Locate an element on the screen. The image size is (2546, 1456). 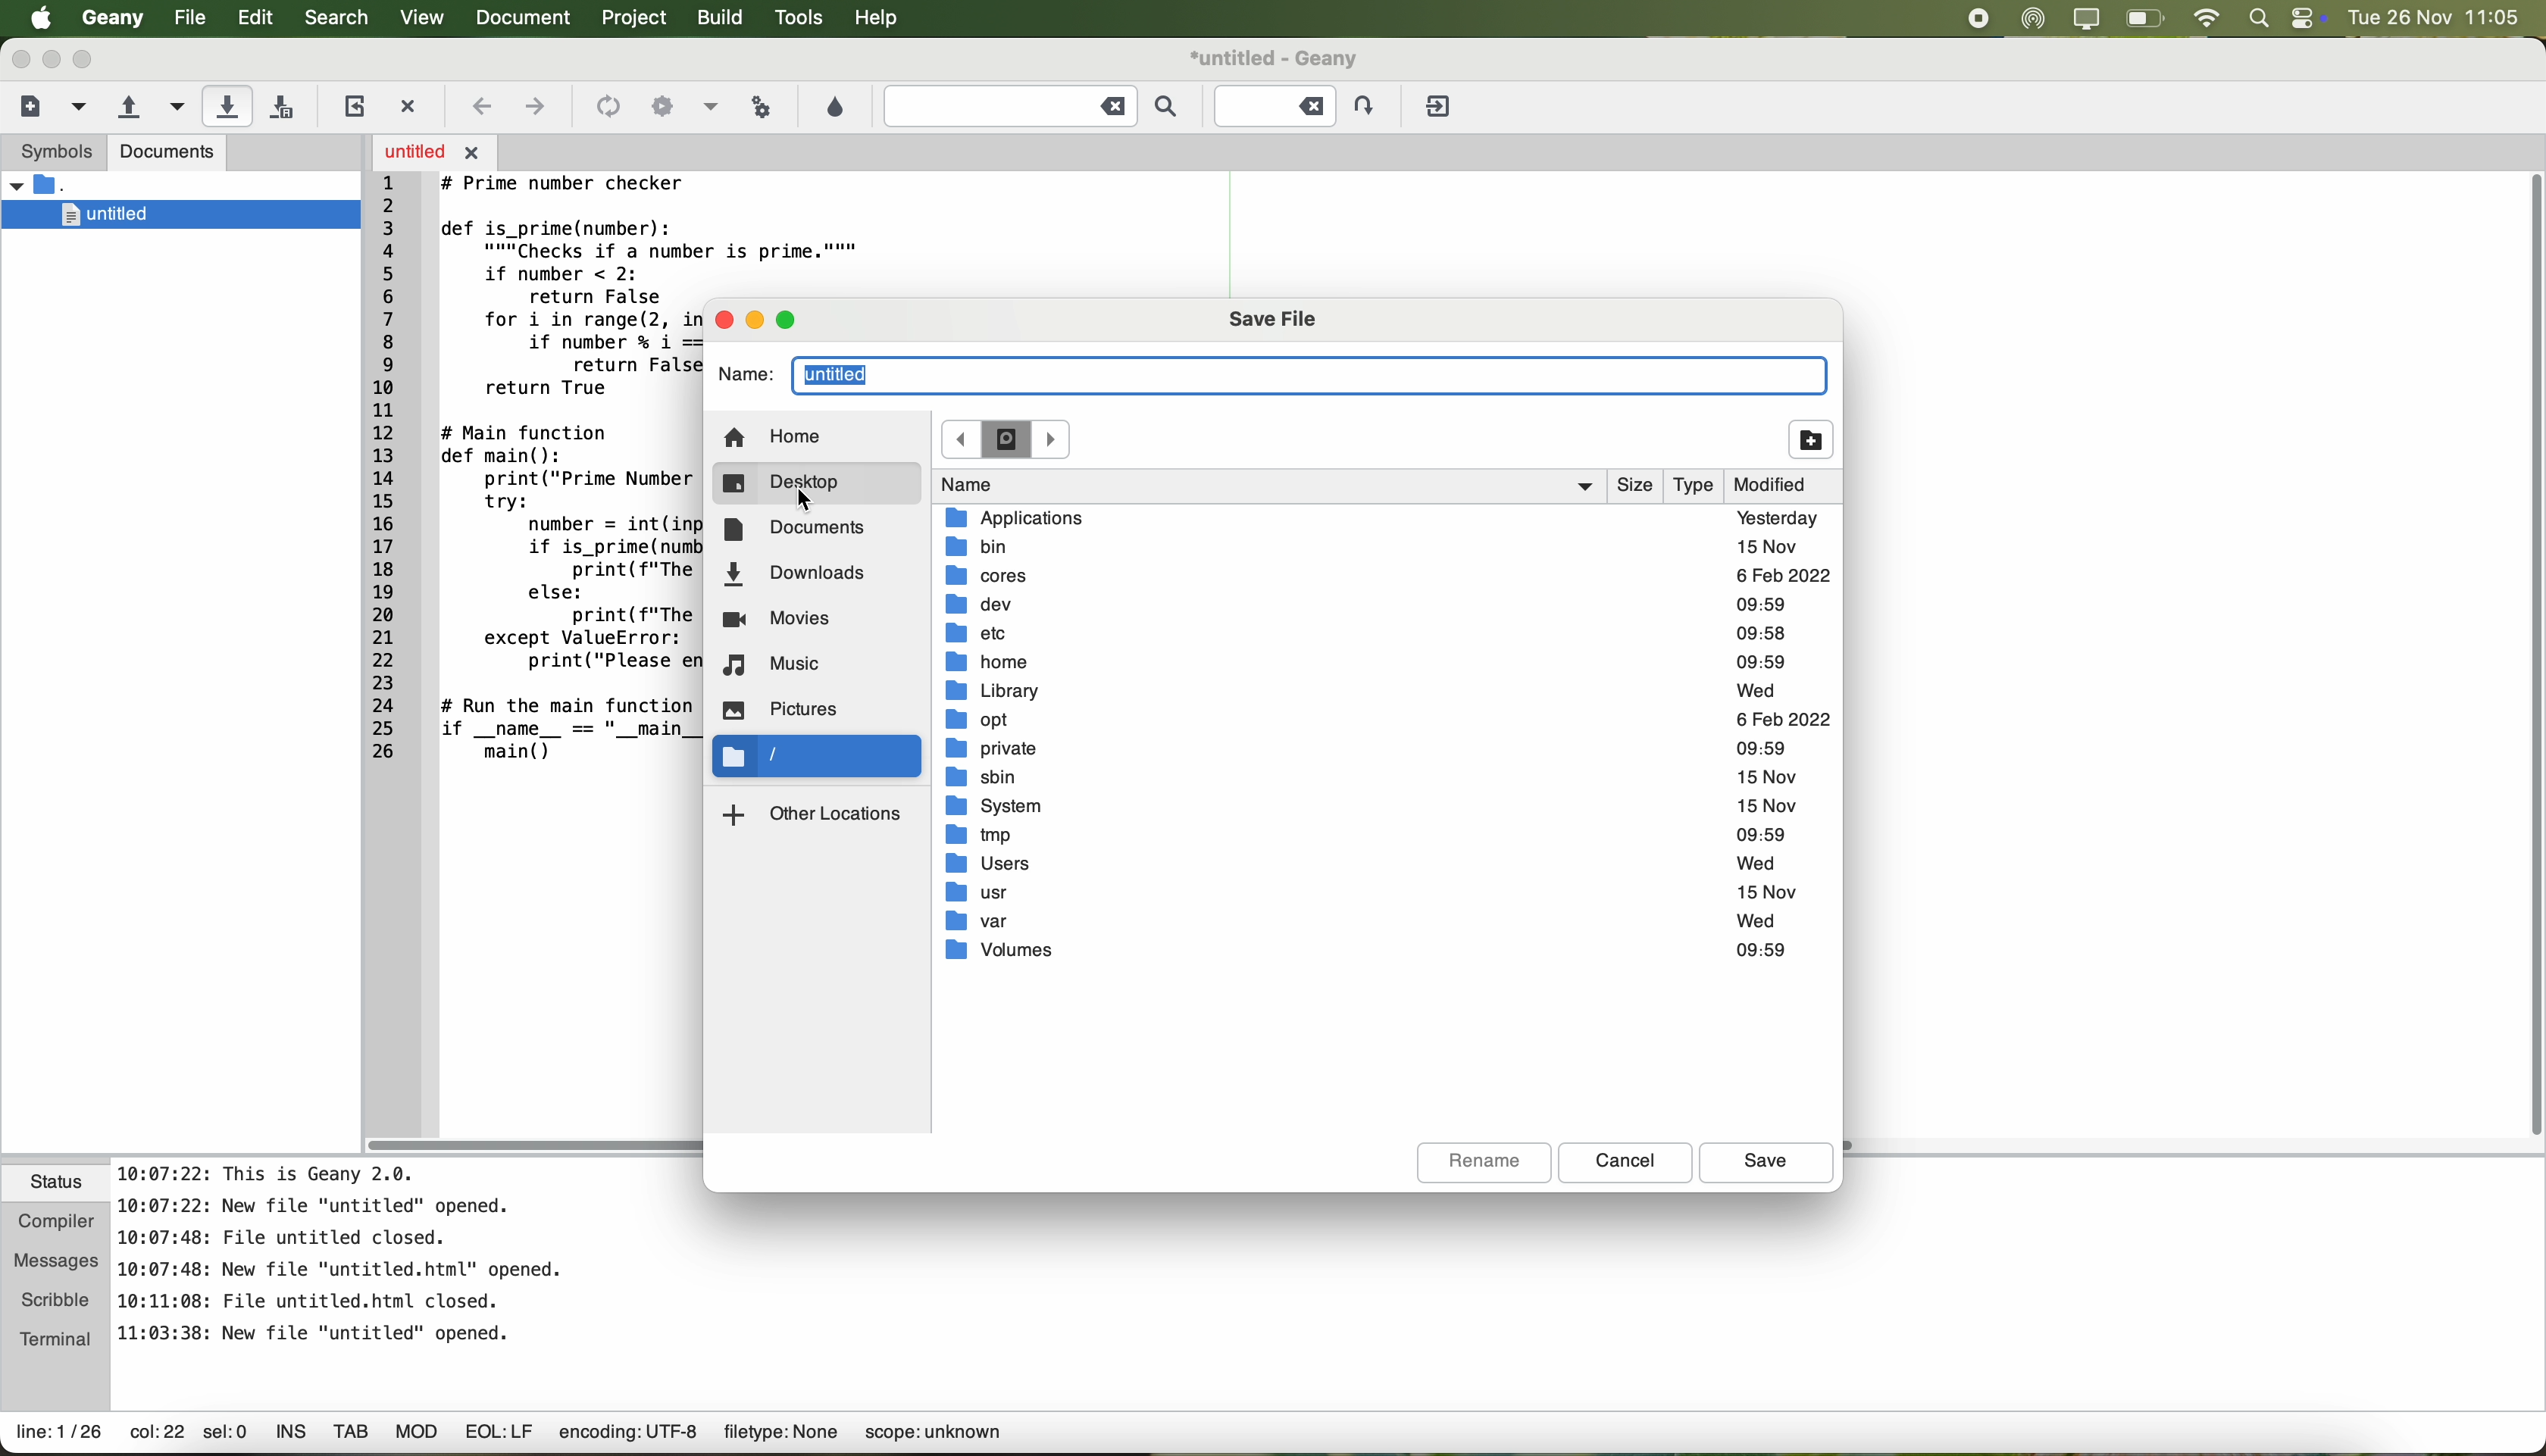
view is located at coordinates (420, 18).